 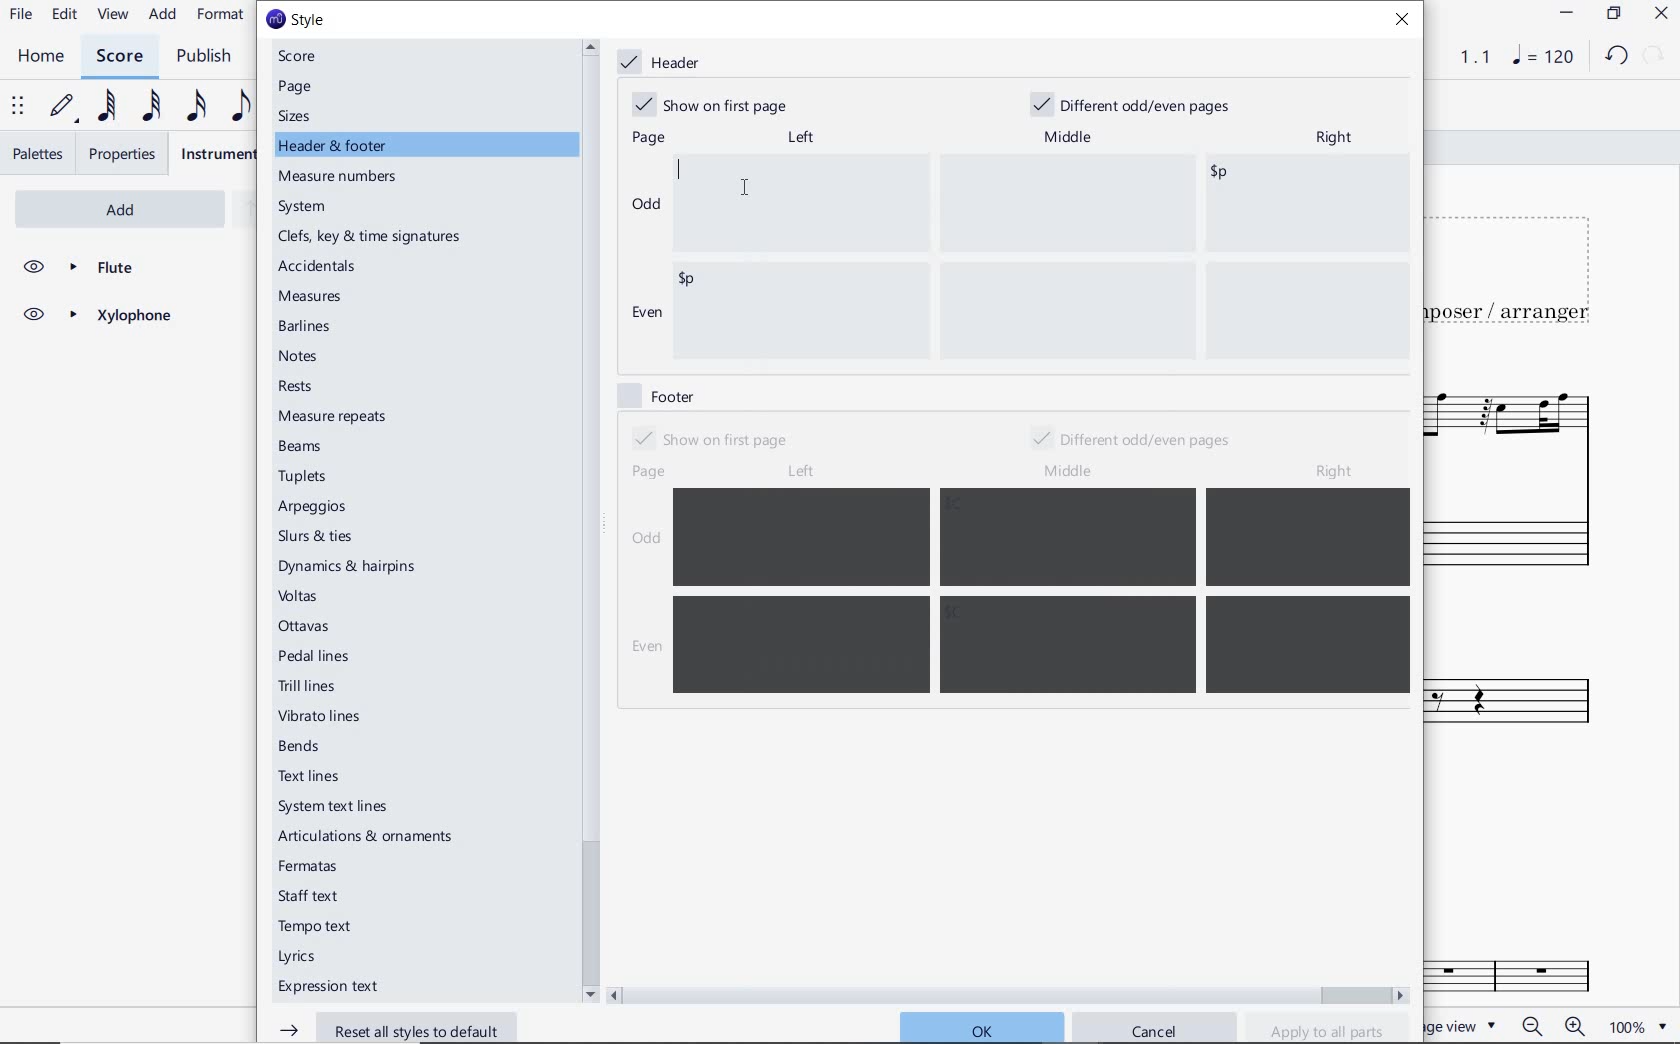 What do you see at coordinates (317, 929) in the screenshot?
I see `tempo text` at bounding box center [317, 929].